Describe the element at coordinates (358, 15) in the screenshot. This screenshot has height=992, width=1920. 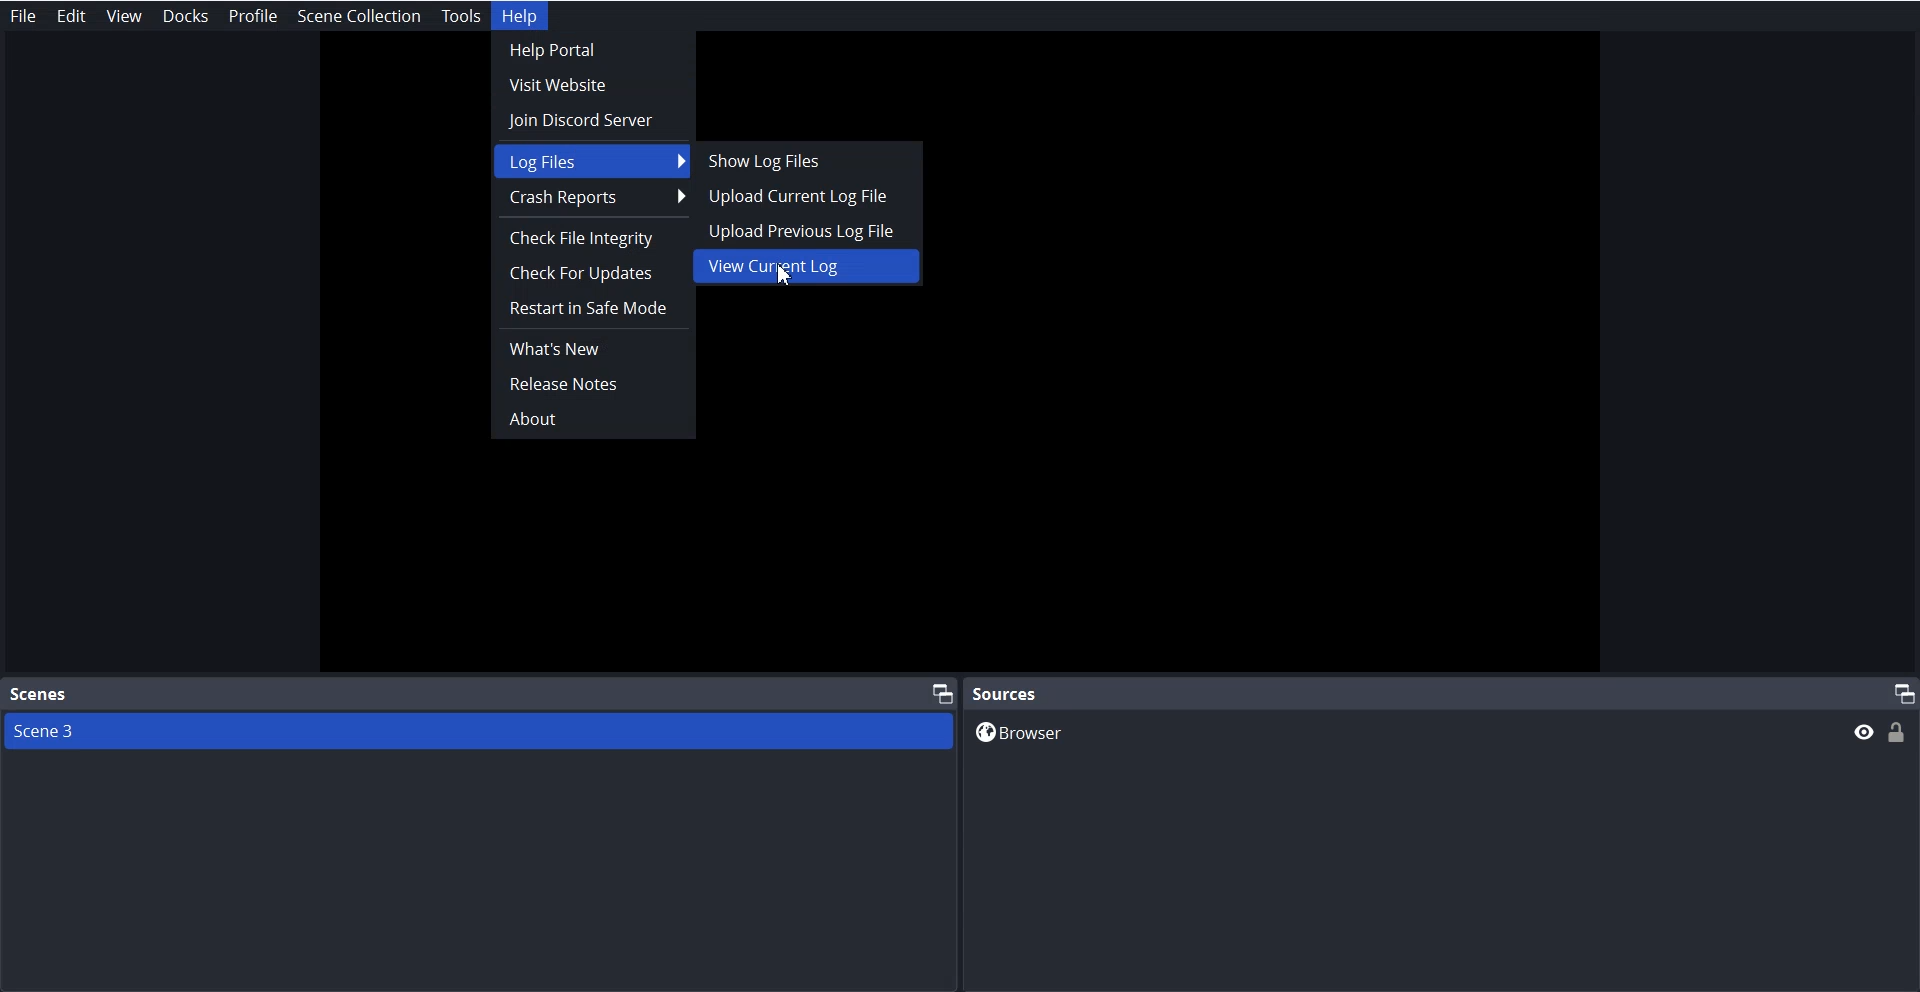
I see `Scene collection` at that location.